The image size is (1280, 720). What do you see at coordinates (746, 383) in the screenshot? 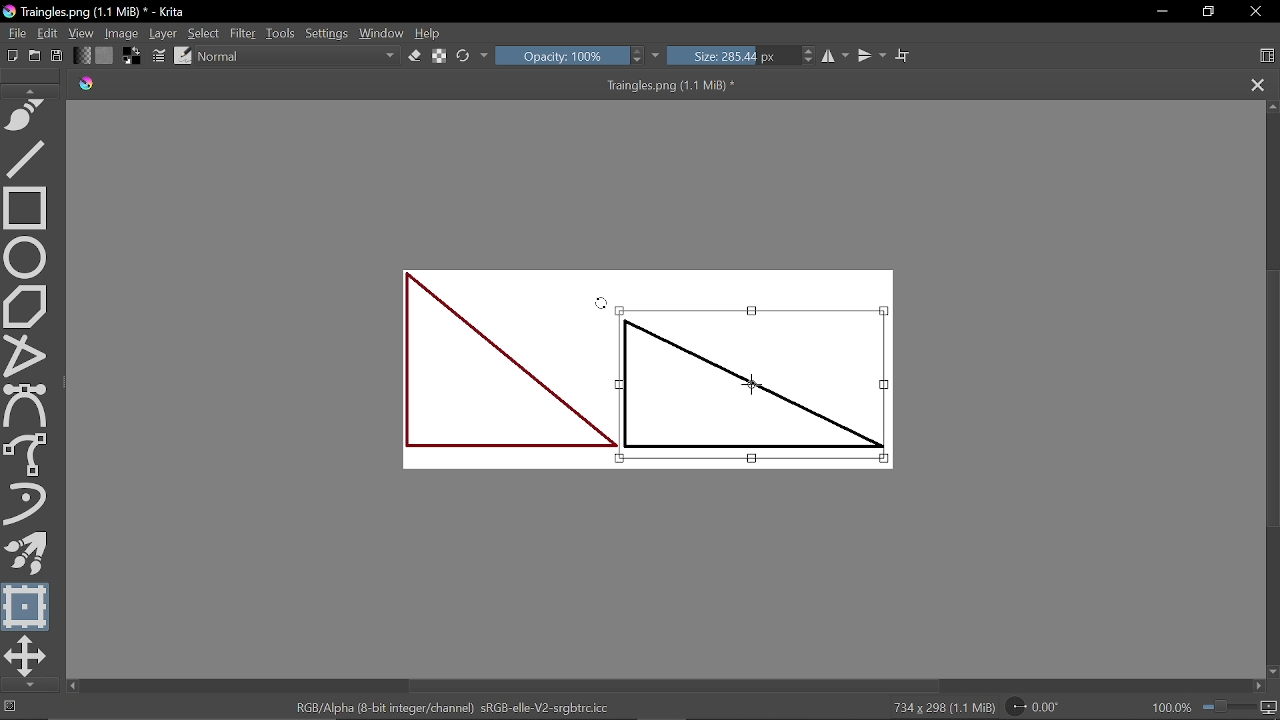
I see `Selected part of the image` at bounding box center [746, 383].